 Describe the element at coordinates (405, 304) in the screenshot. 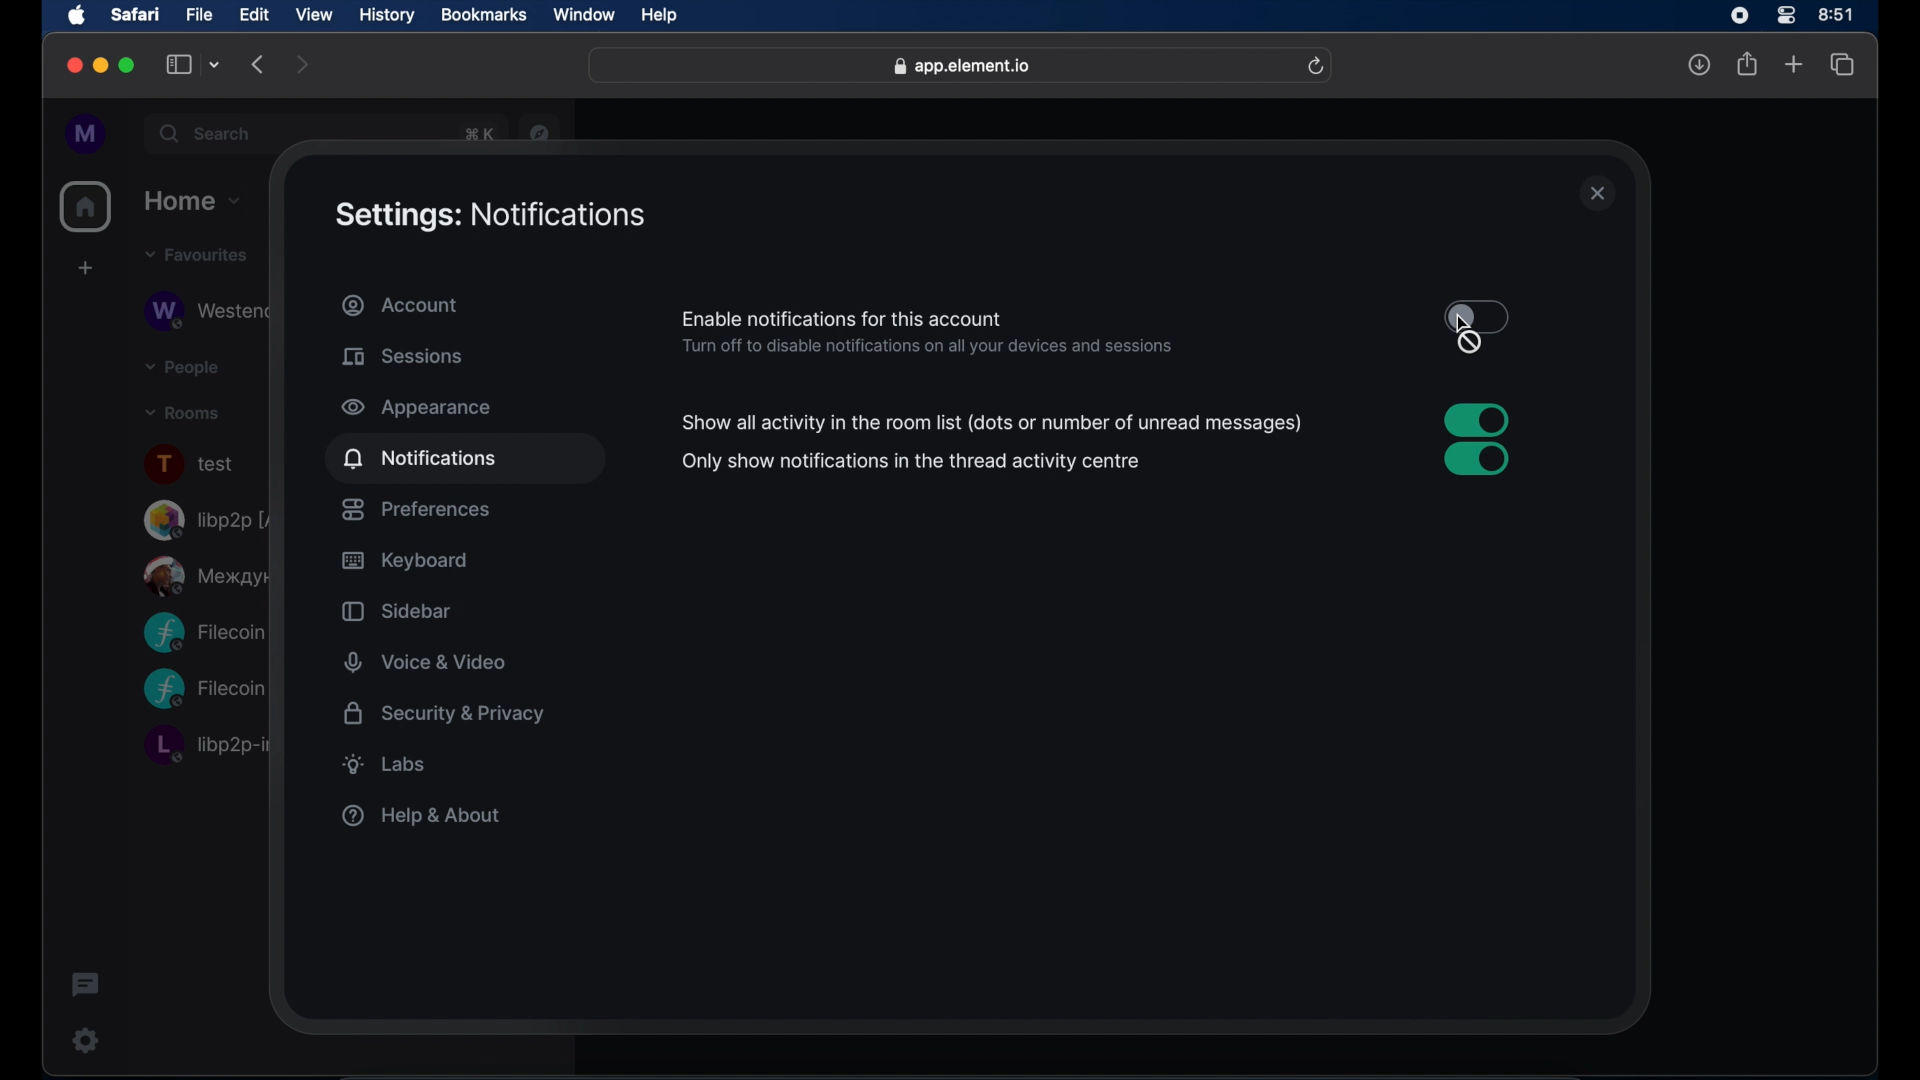

I see `account` at that location.